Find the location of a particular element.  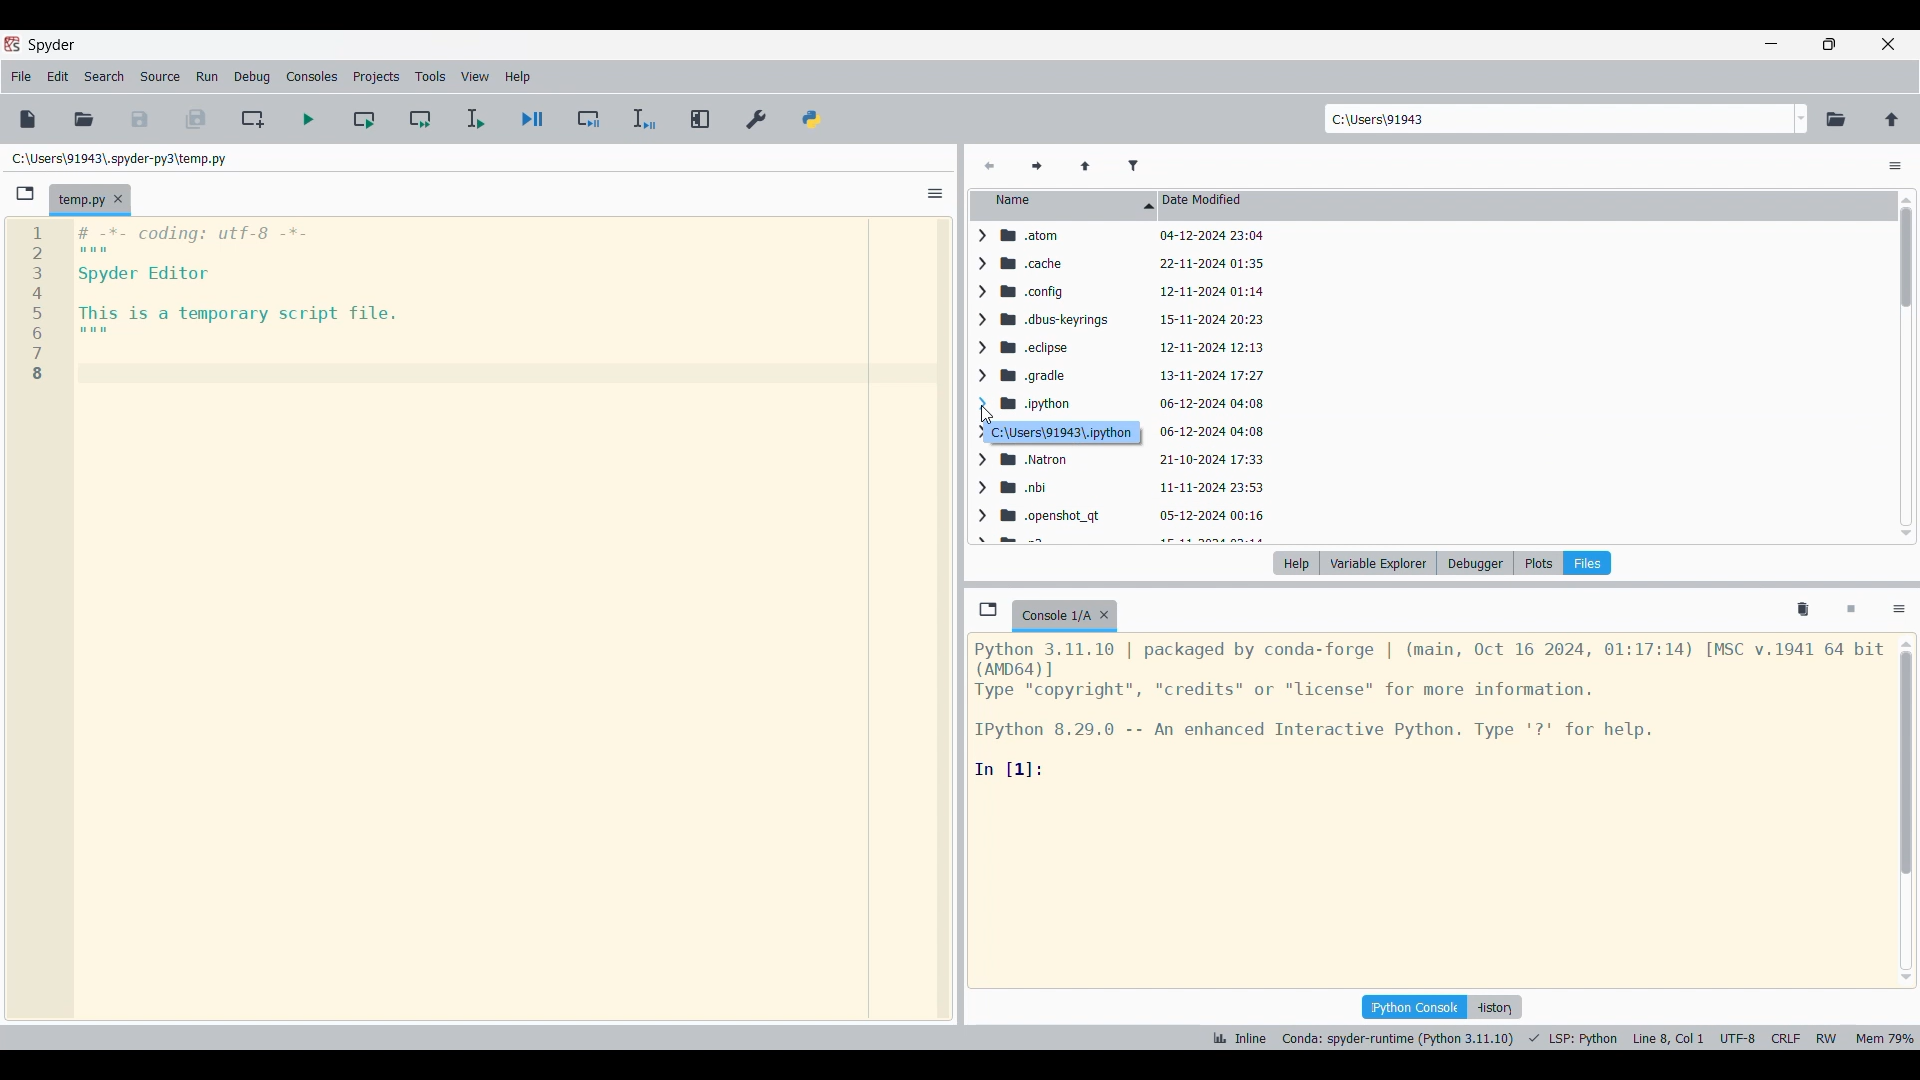

Enter in location is located at coordinates (1557, 119).